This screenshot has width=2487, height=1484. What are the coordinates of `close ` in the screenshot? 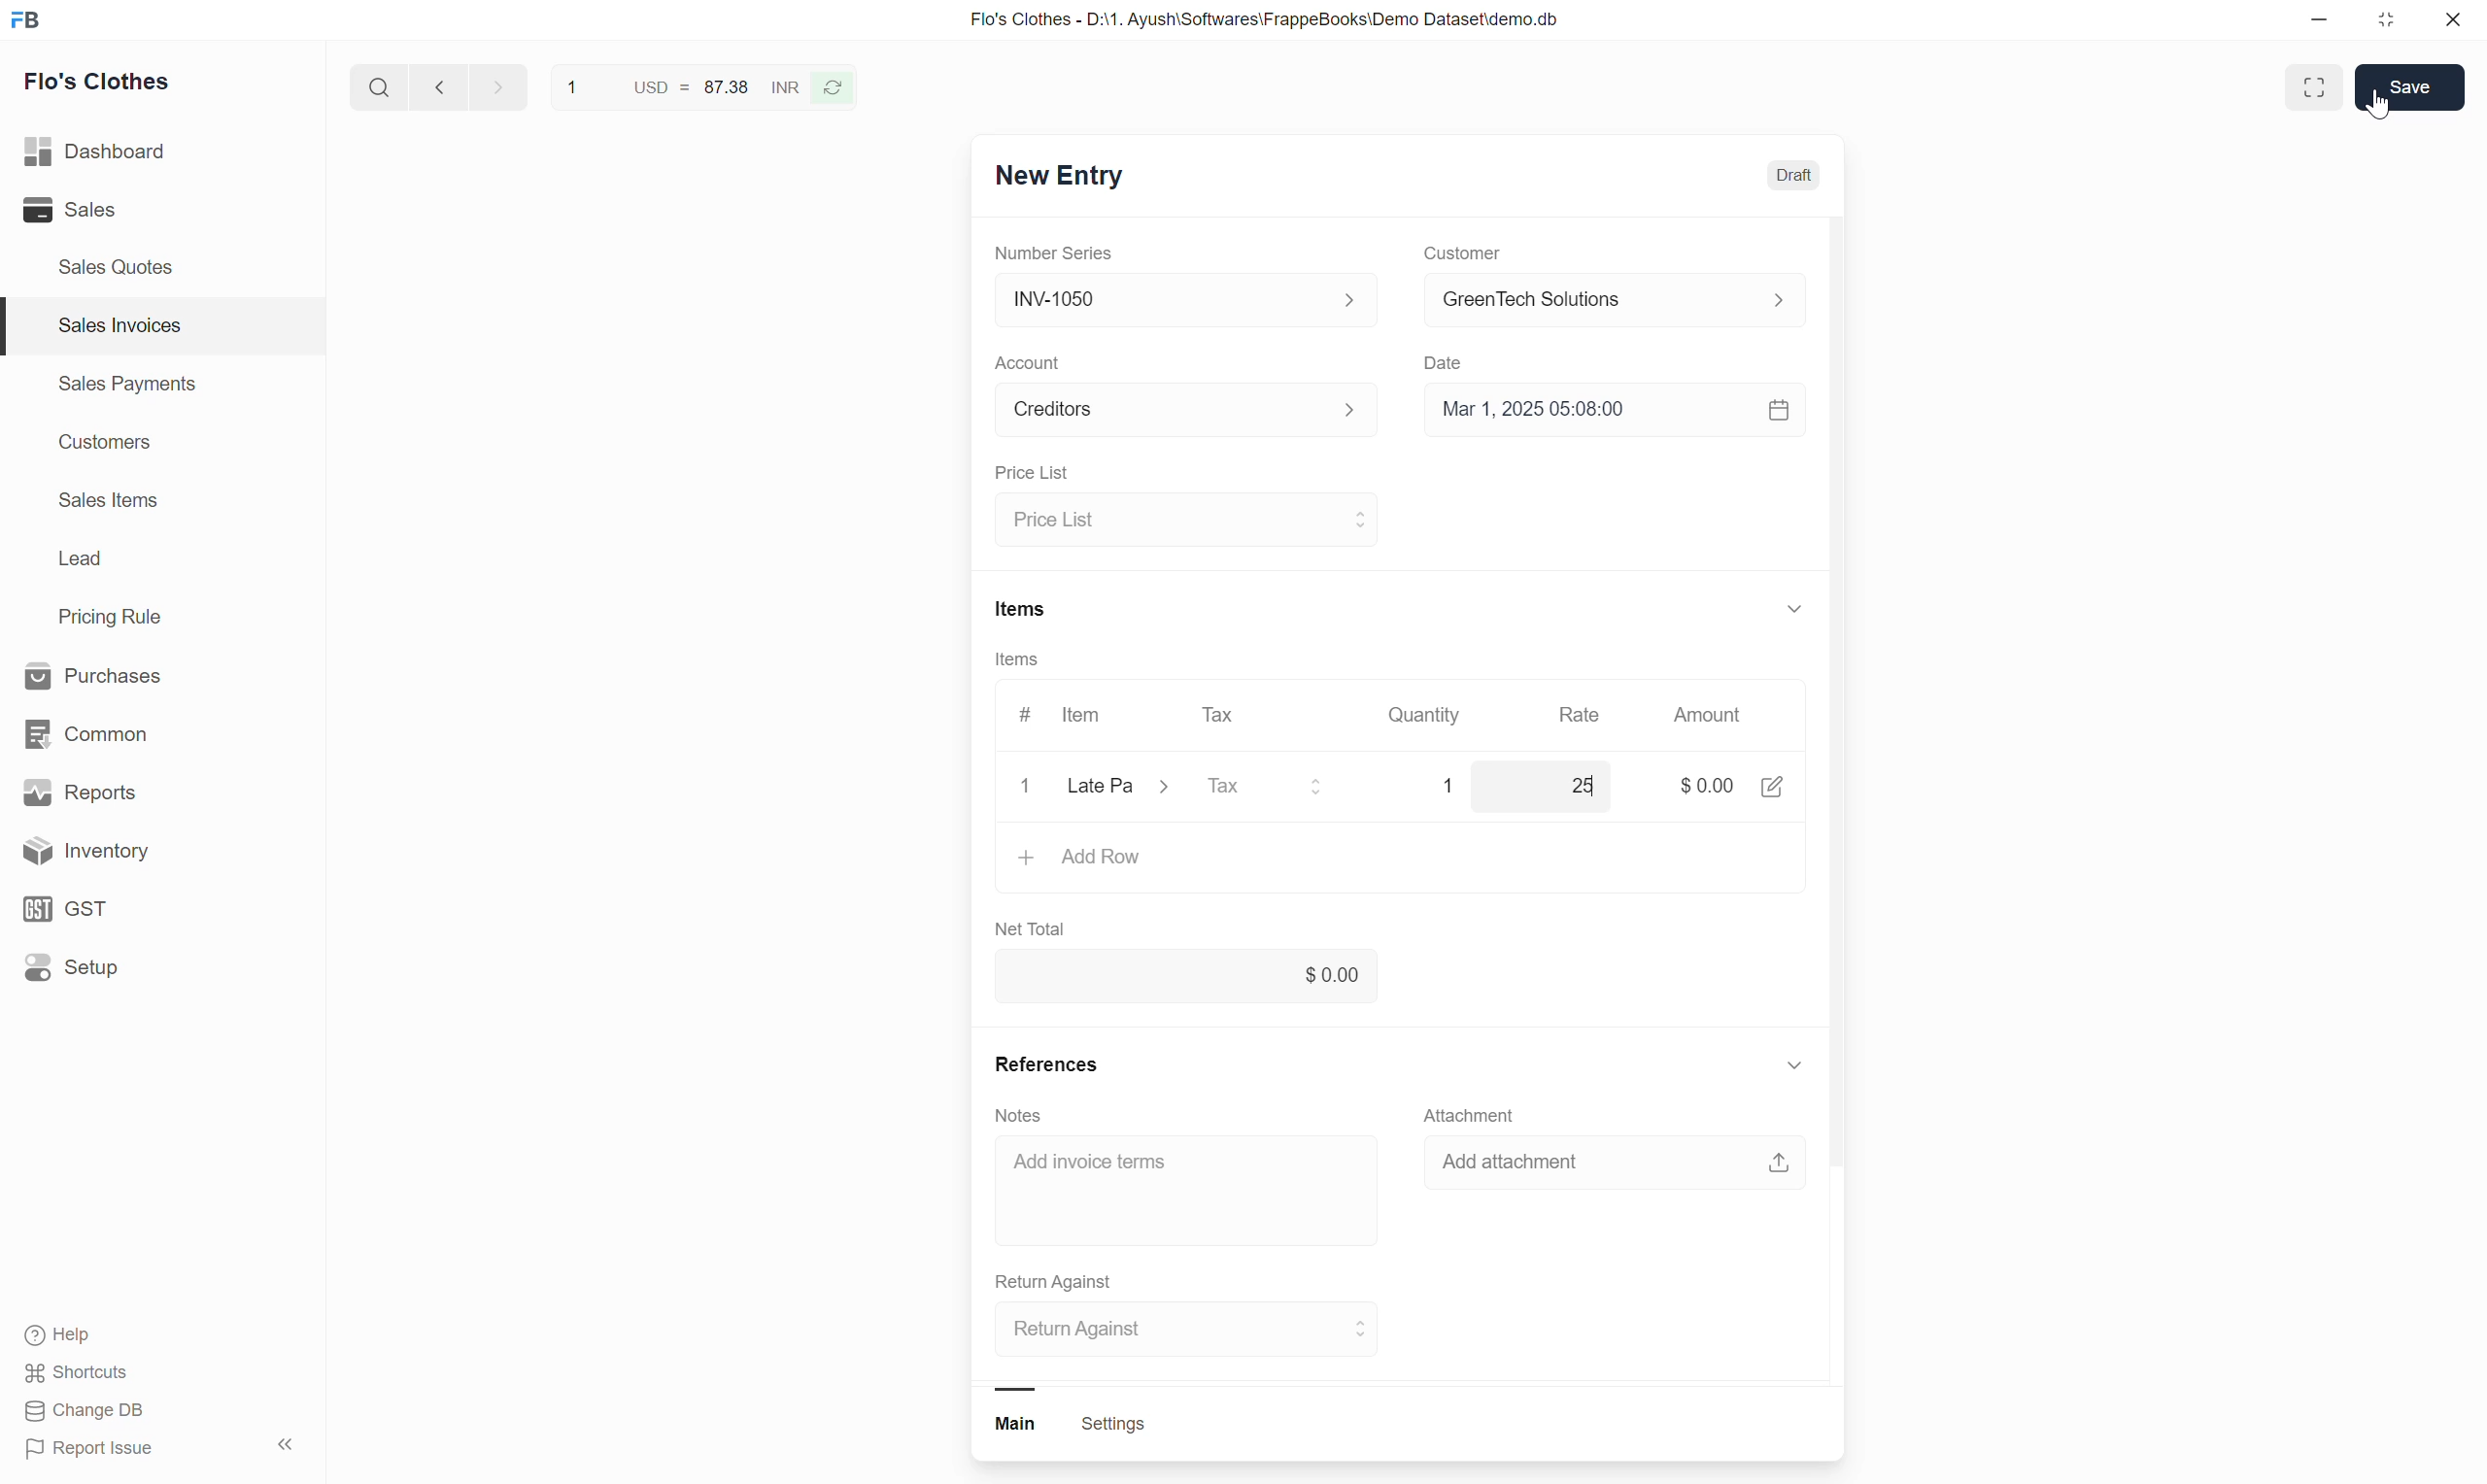 It's located at (2455, 22).